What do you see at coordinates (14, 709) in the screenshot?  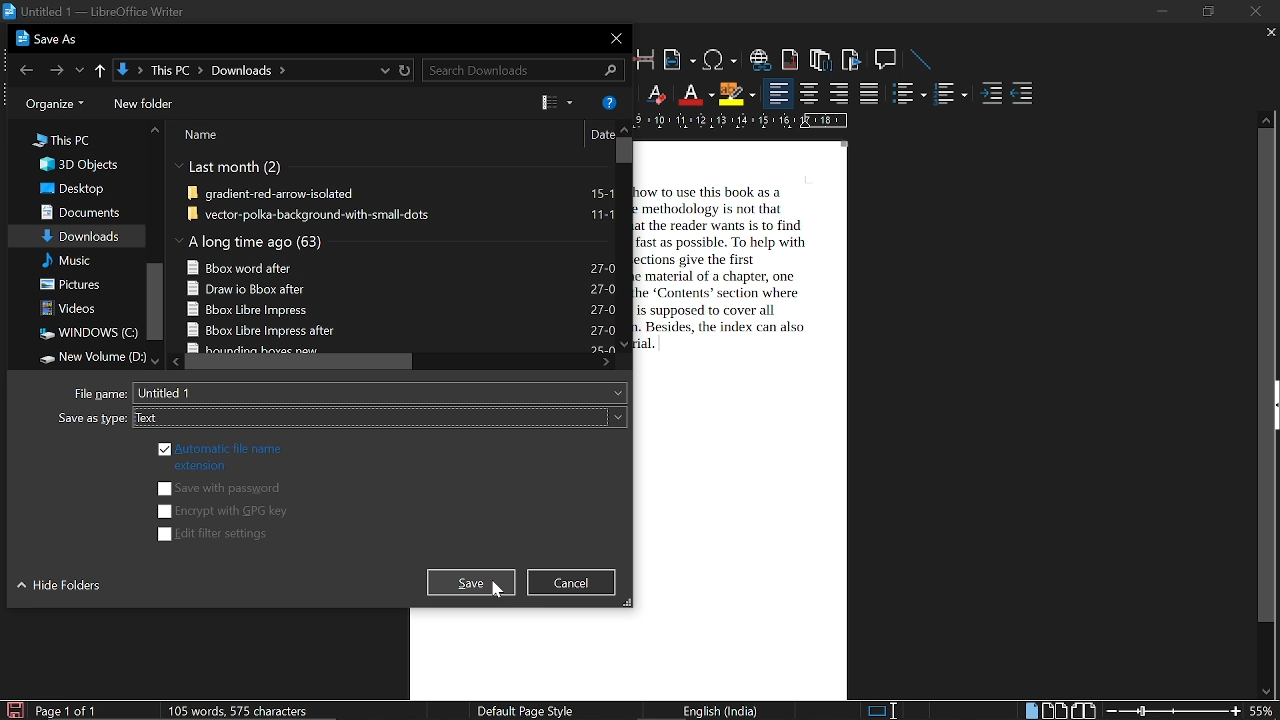 I see `save` at bounding box center [14, 709].